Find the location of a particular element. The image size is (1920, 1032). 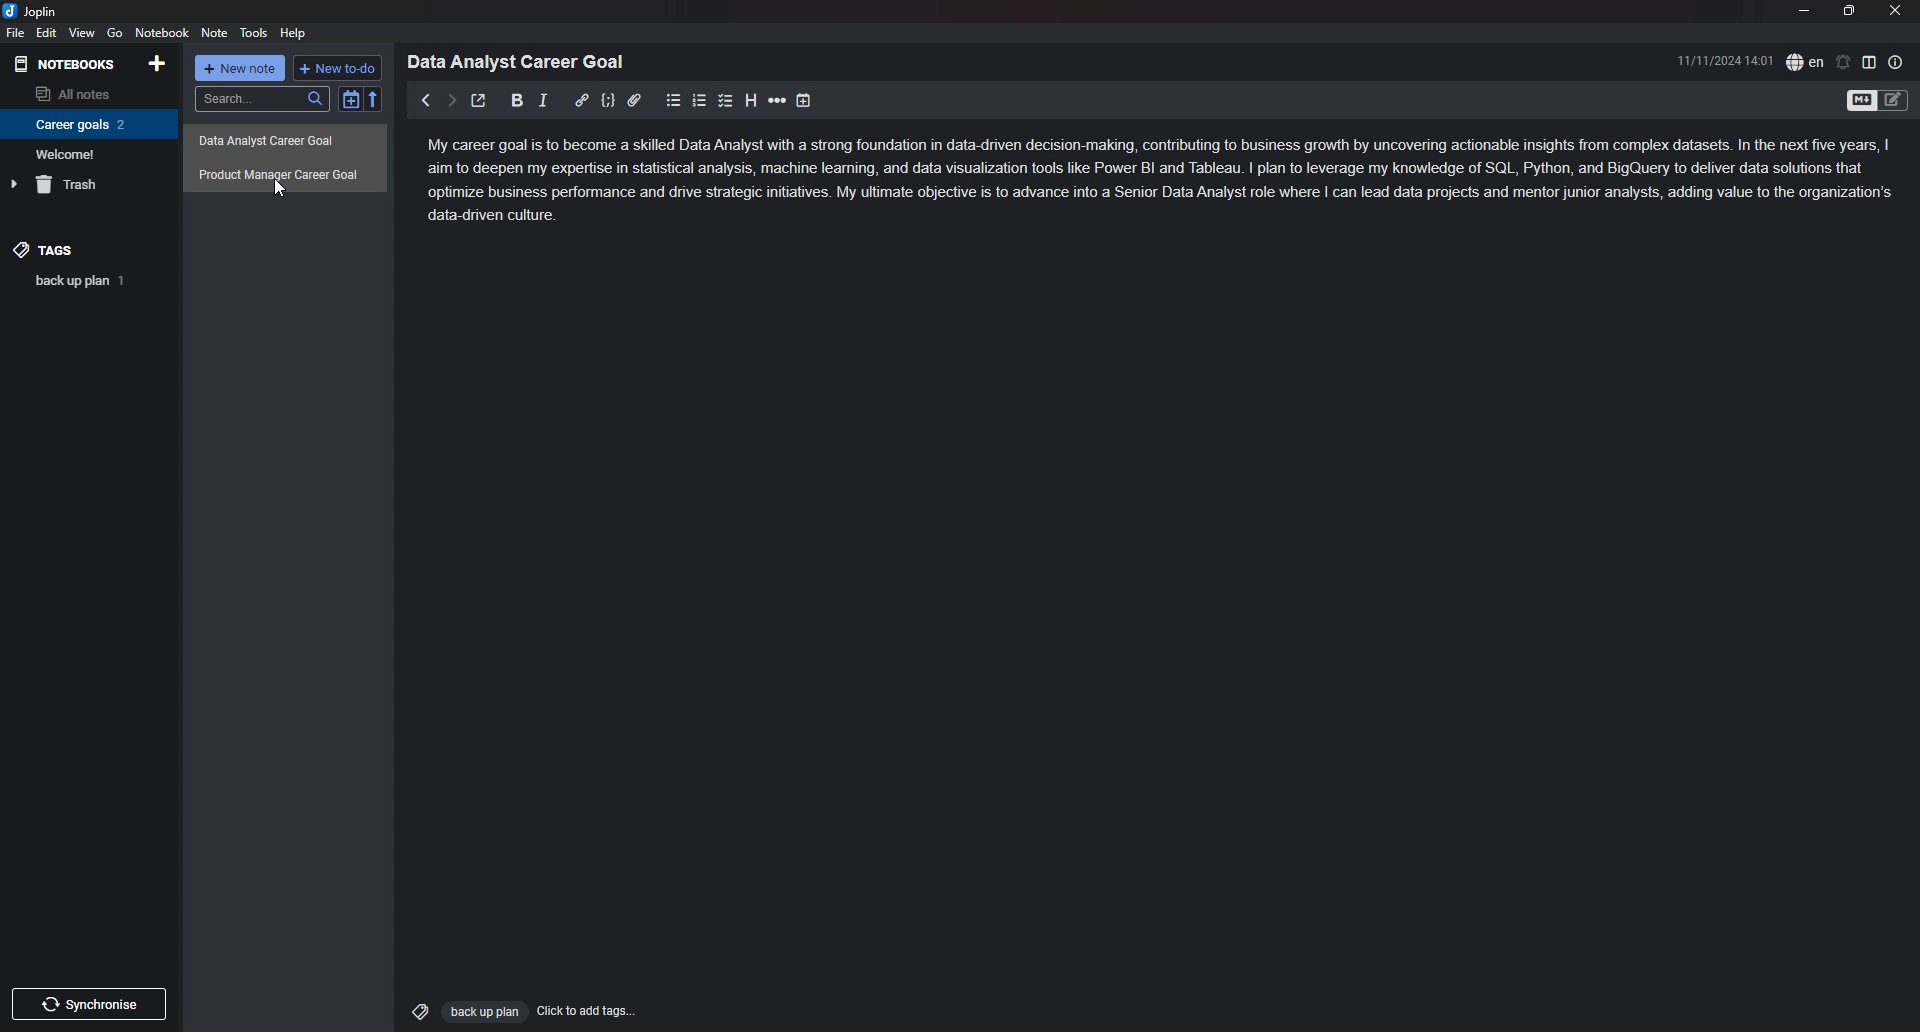

resize is located at coordinates (1850, 10).